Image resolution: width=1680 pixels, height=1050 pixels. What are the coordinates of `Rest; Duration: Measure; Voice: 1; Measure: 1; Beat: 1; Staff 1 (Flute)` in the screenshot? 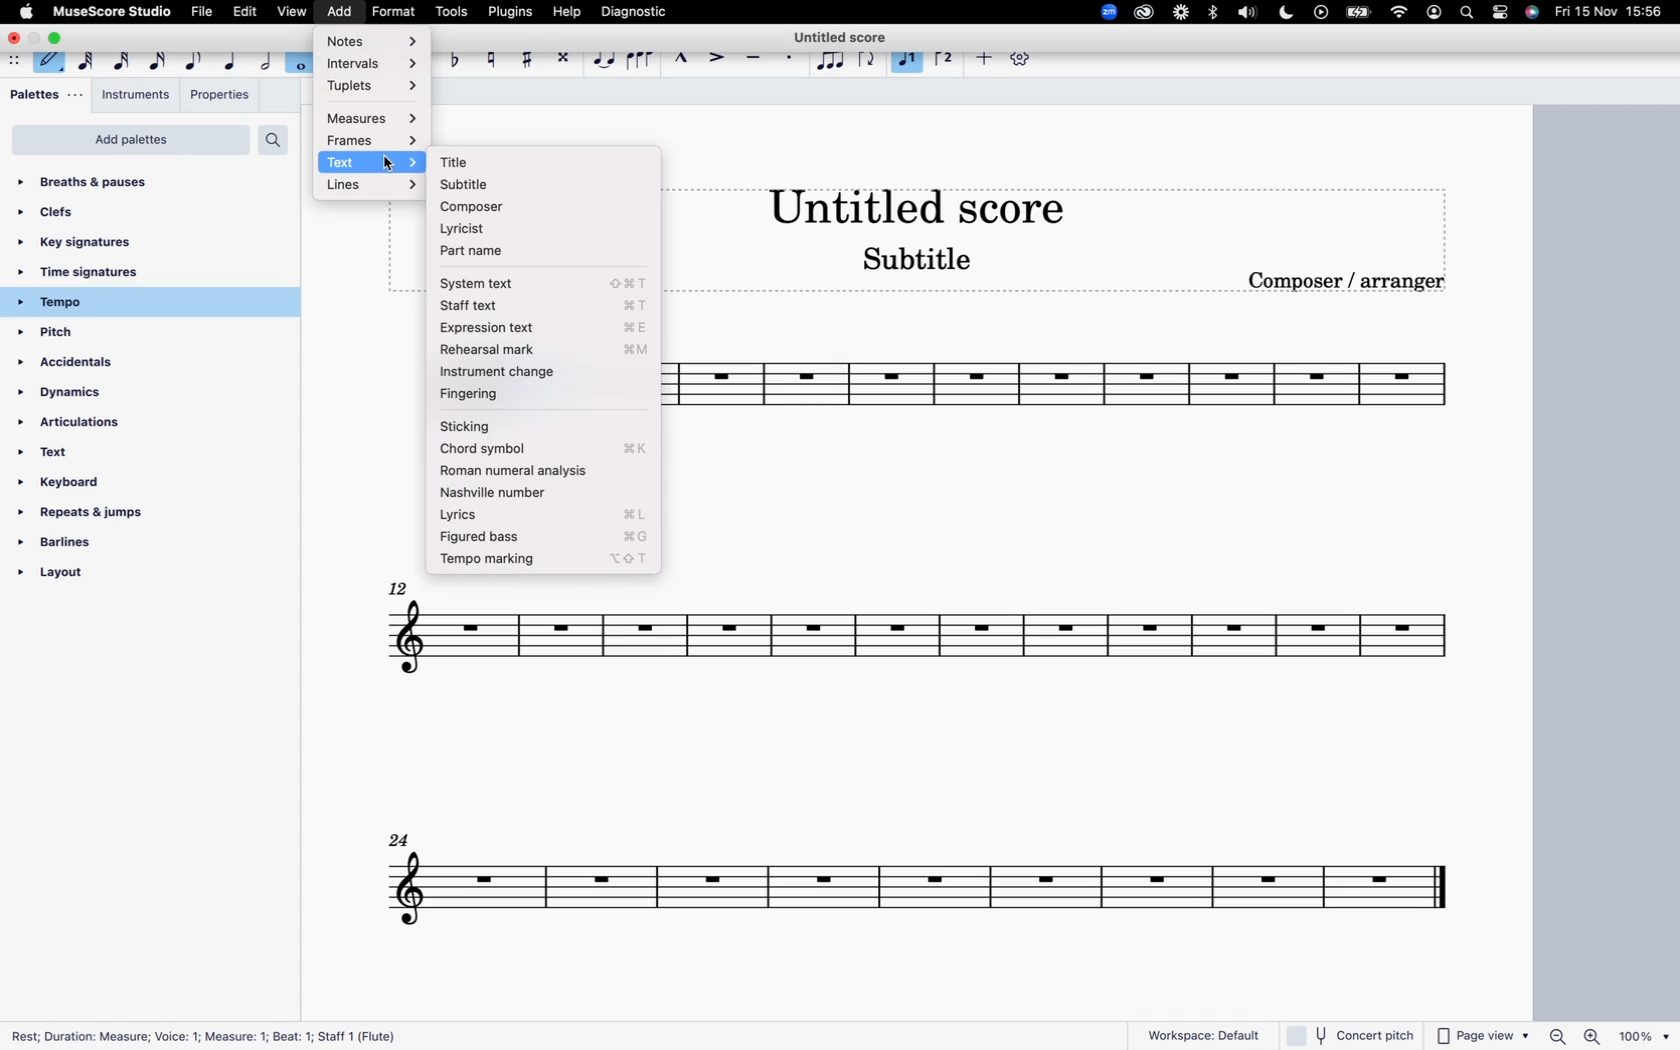 It's located at (209, 1032).